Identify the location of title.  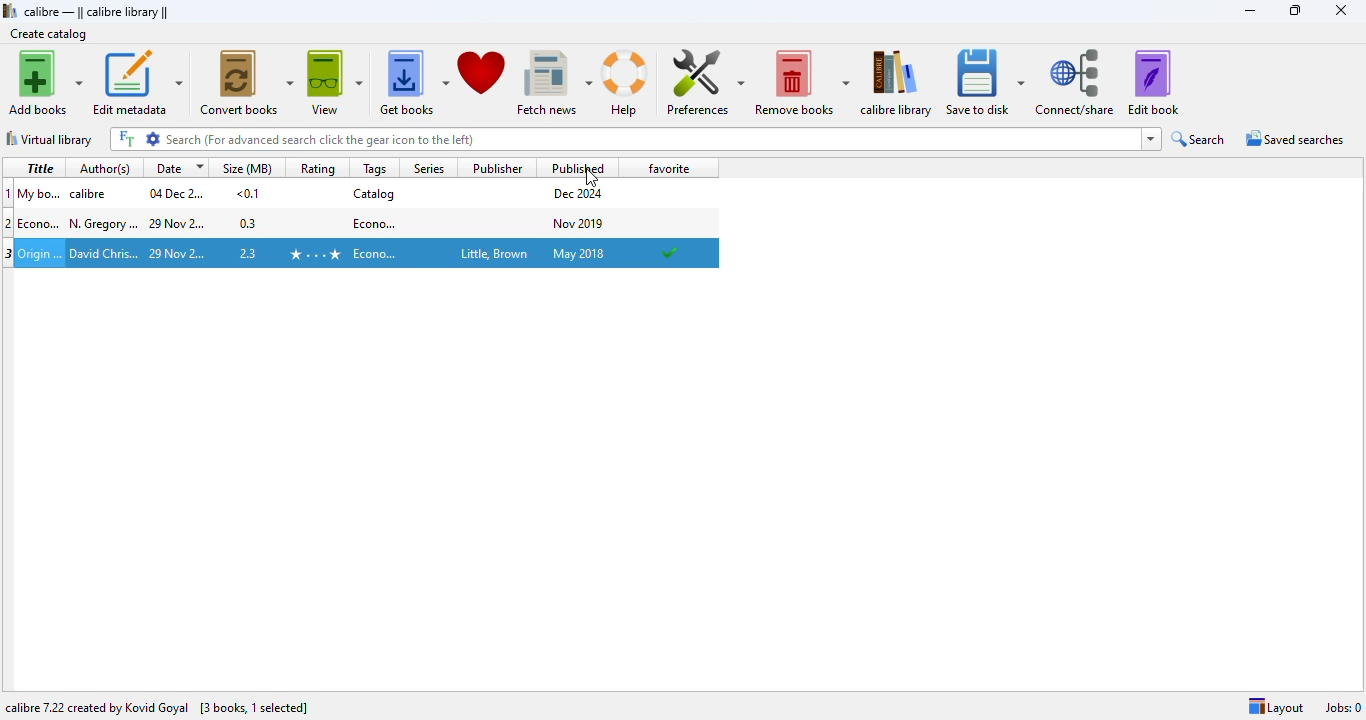
(40, 253).